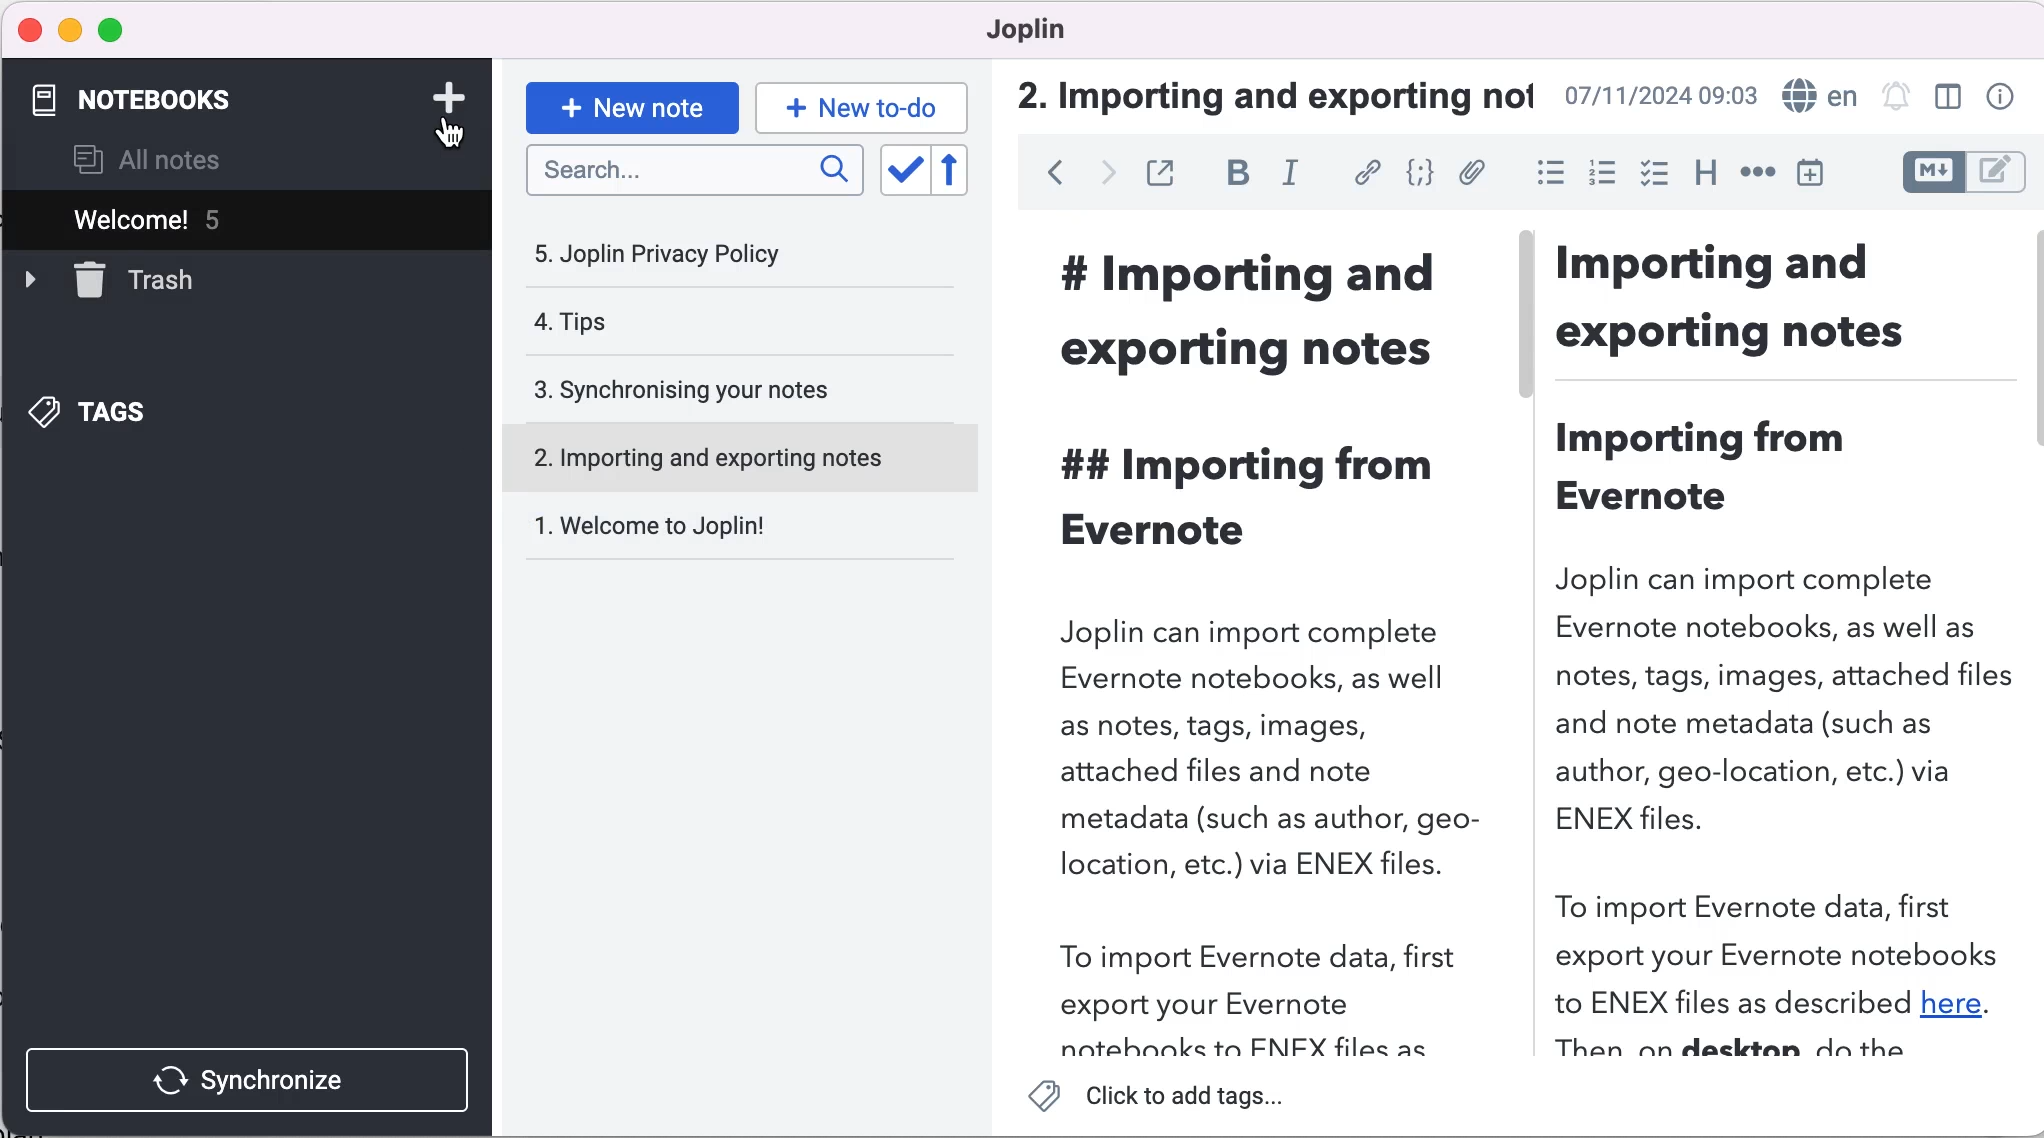 The width and height of the screenshot is (2044, 1138). What do you see at coordinates (1525, 318) in the screenshot?
I see `vertical slider` at bounding box center [1525, 318].